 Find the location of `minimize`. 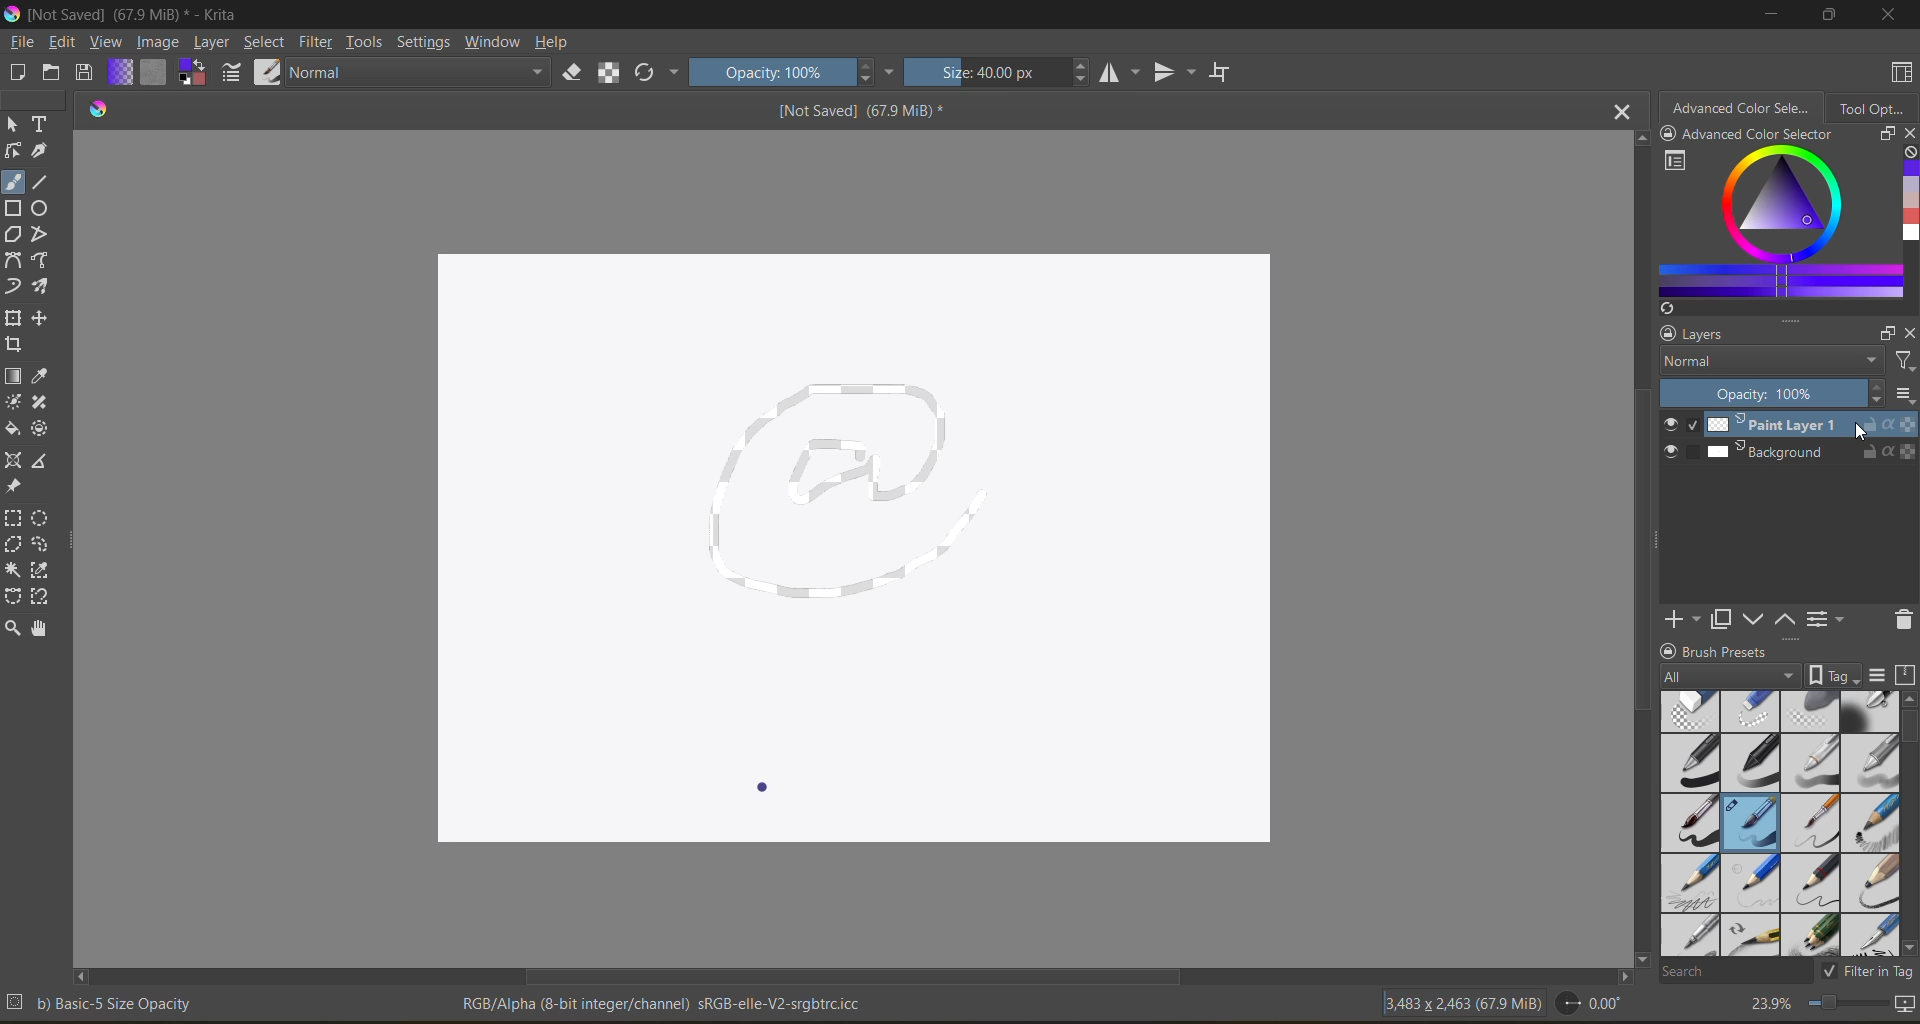

minimize is located at coordinates (1773, 16).